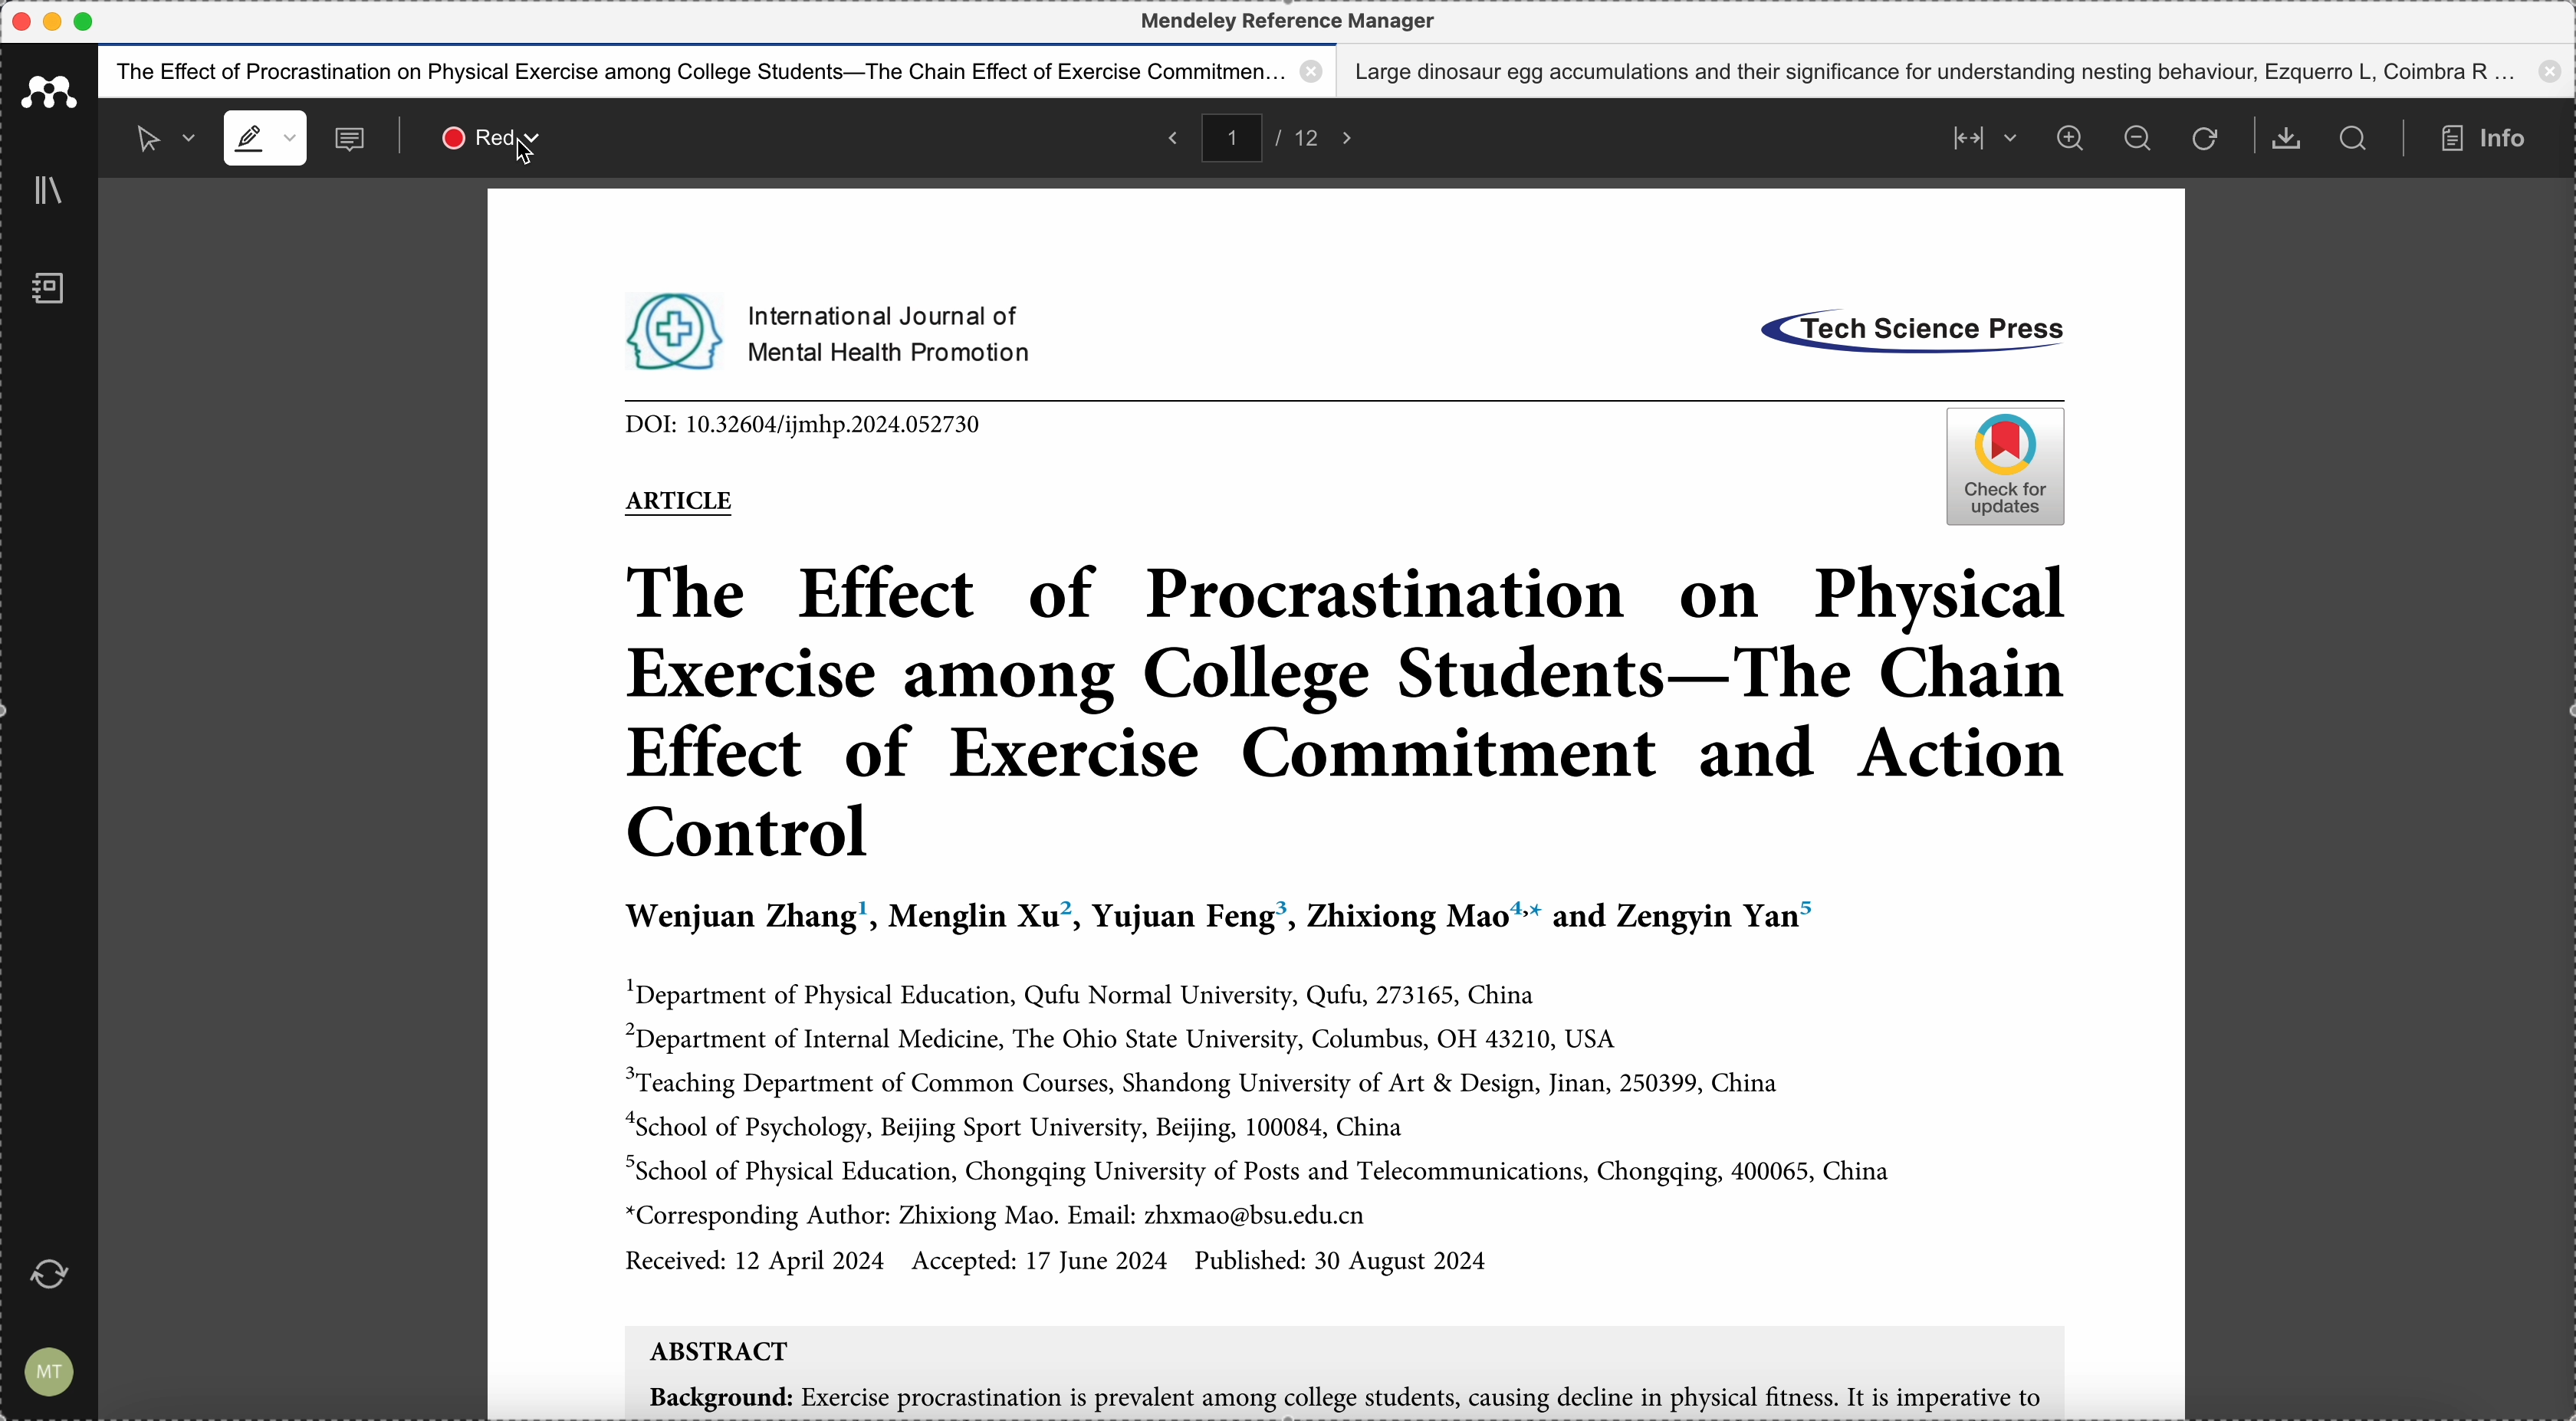 This screenshot has width=2576, height=1421. Describe the element at coordinates (2491, 139) in the screenshot. I see `info` at that location.